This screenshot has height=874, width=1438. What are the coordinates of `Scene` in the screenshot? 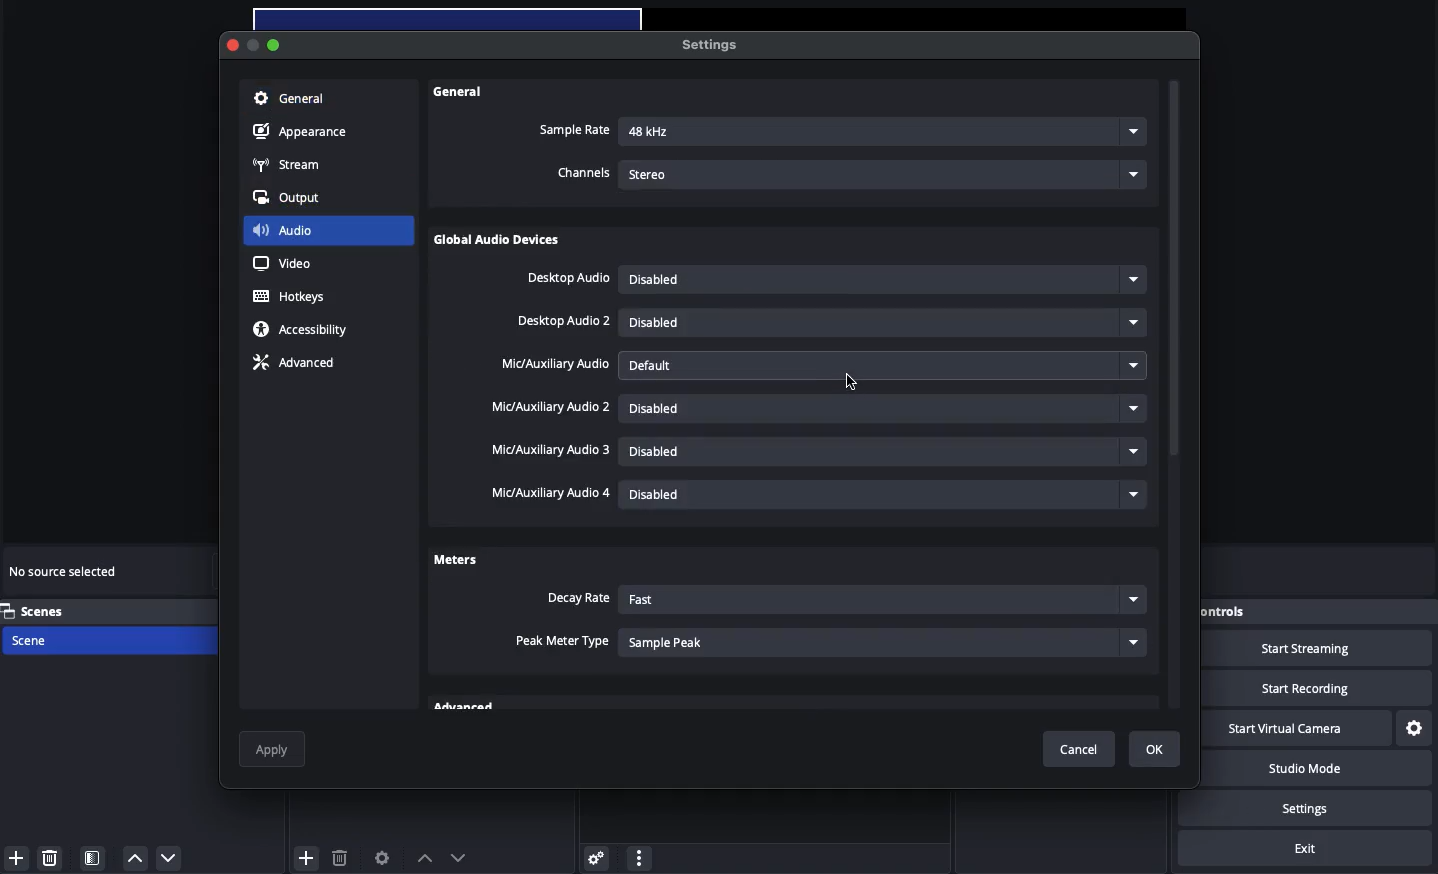 It's located at (52, 641).